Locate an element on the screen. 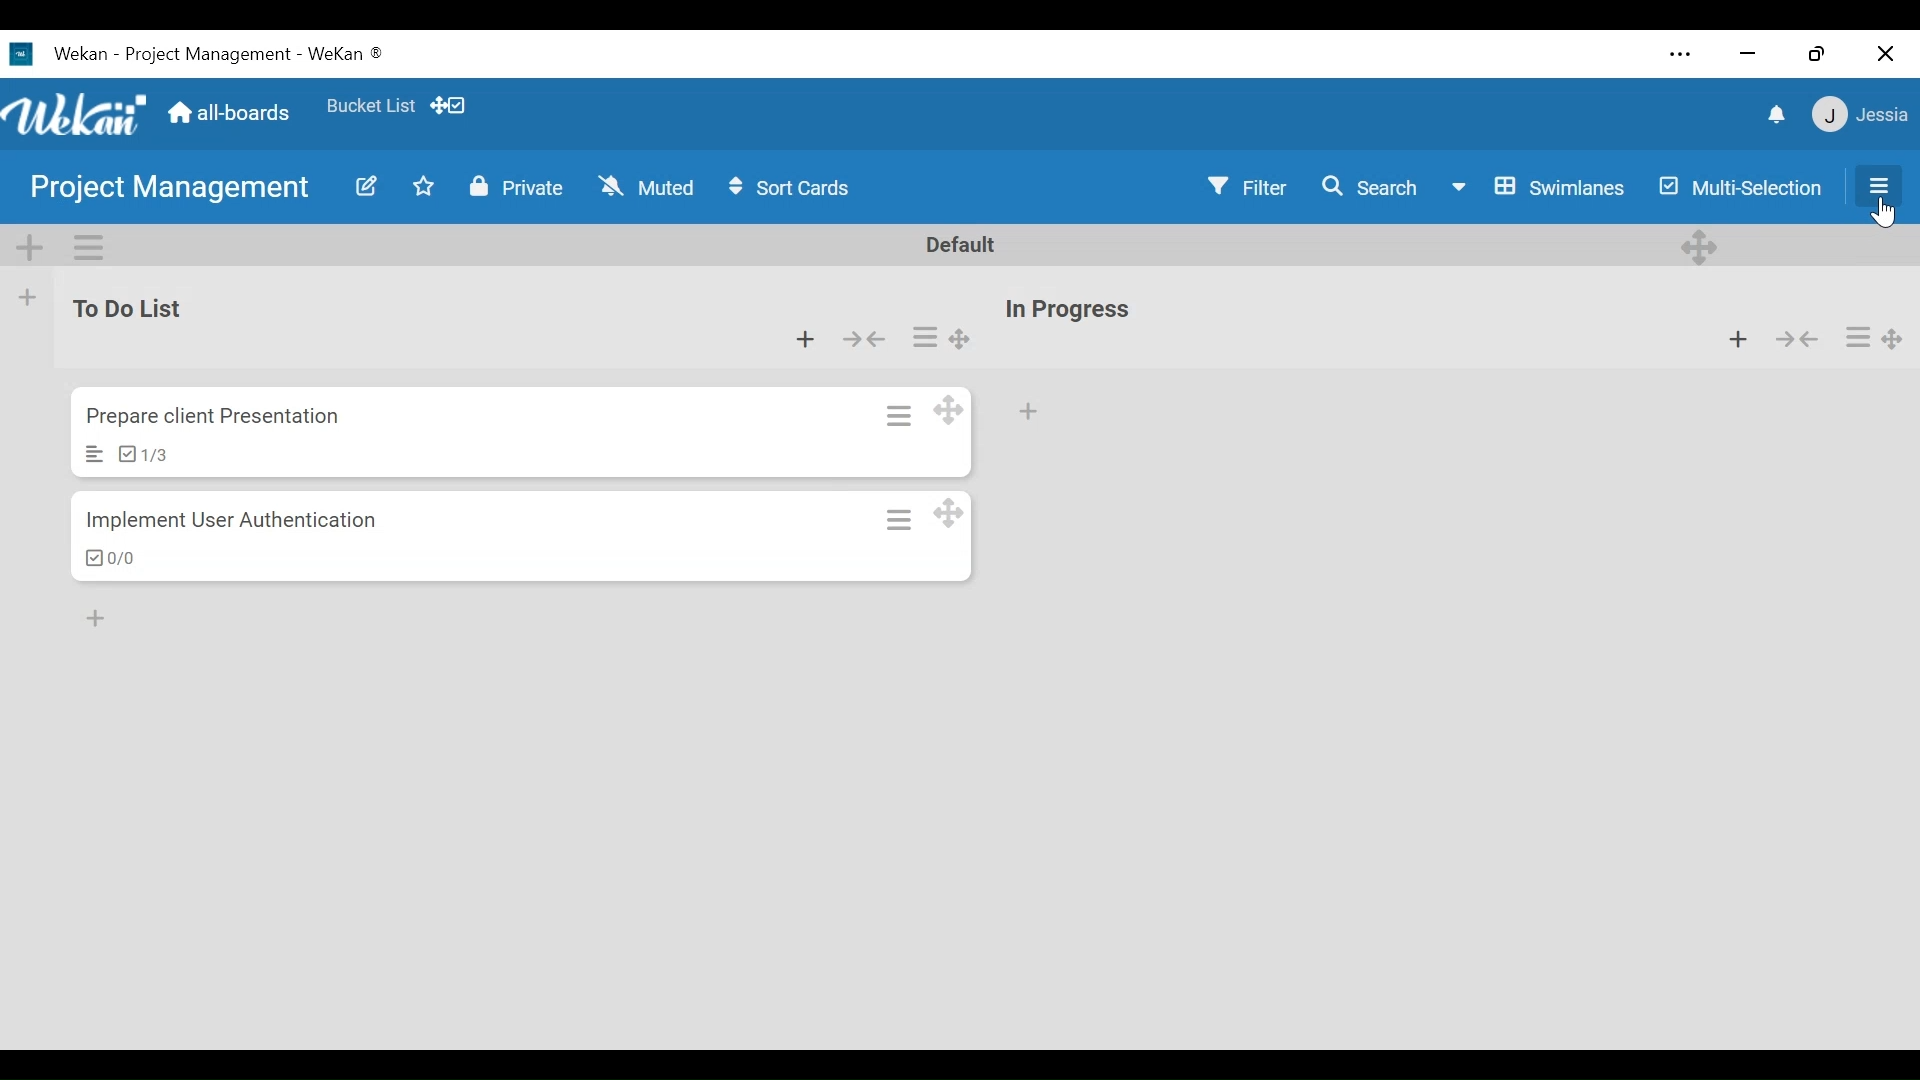 This screenshot has width=1920, height=1080. Card actions is located at coordinates (901, 520).